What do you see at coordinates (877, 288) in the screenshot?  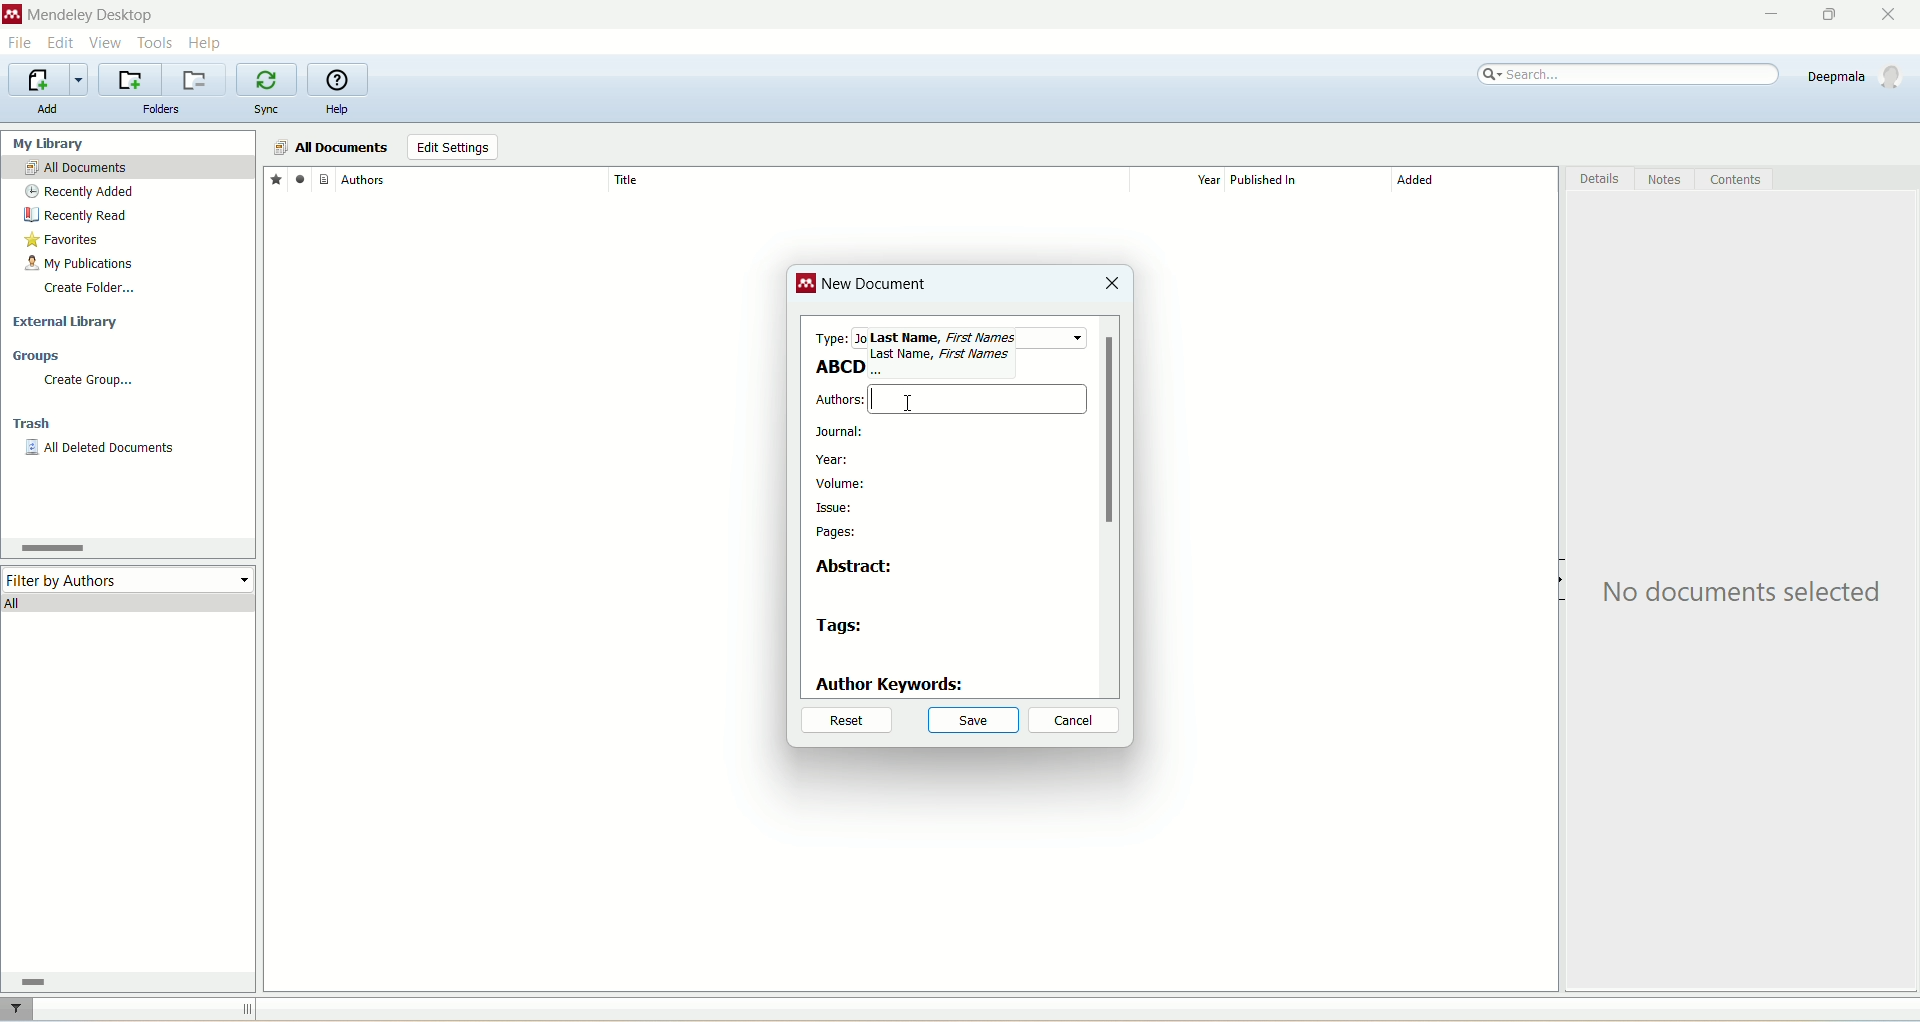 I see `new document` at bounding box center [877, 288].